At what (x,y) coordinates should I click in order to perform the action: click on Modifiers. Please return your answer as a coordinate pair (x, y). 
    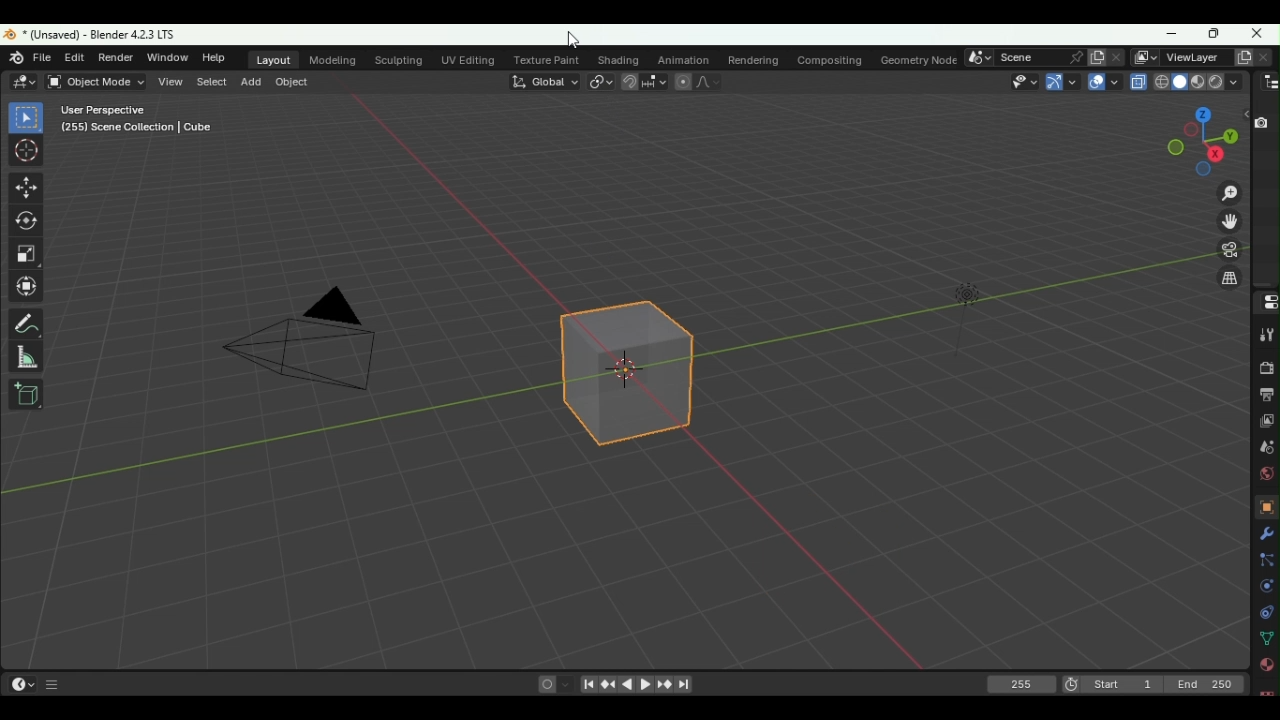
    Looking at the image, I should click on (1266, 536).